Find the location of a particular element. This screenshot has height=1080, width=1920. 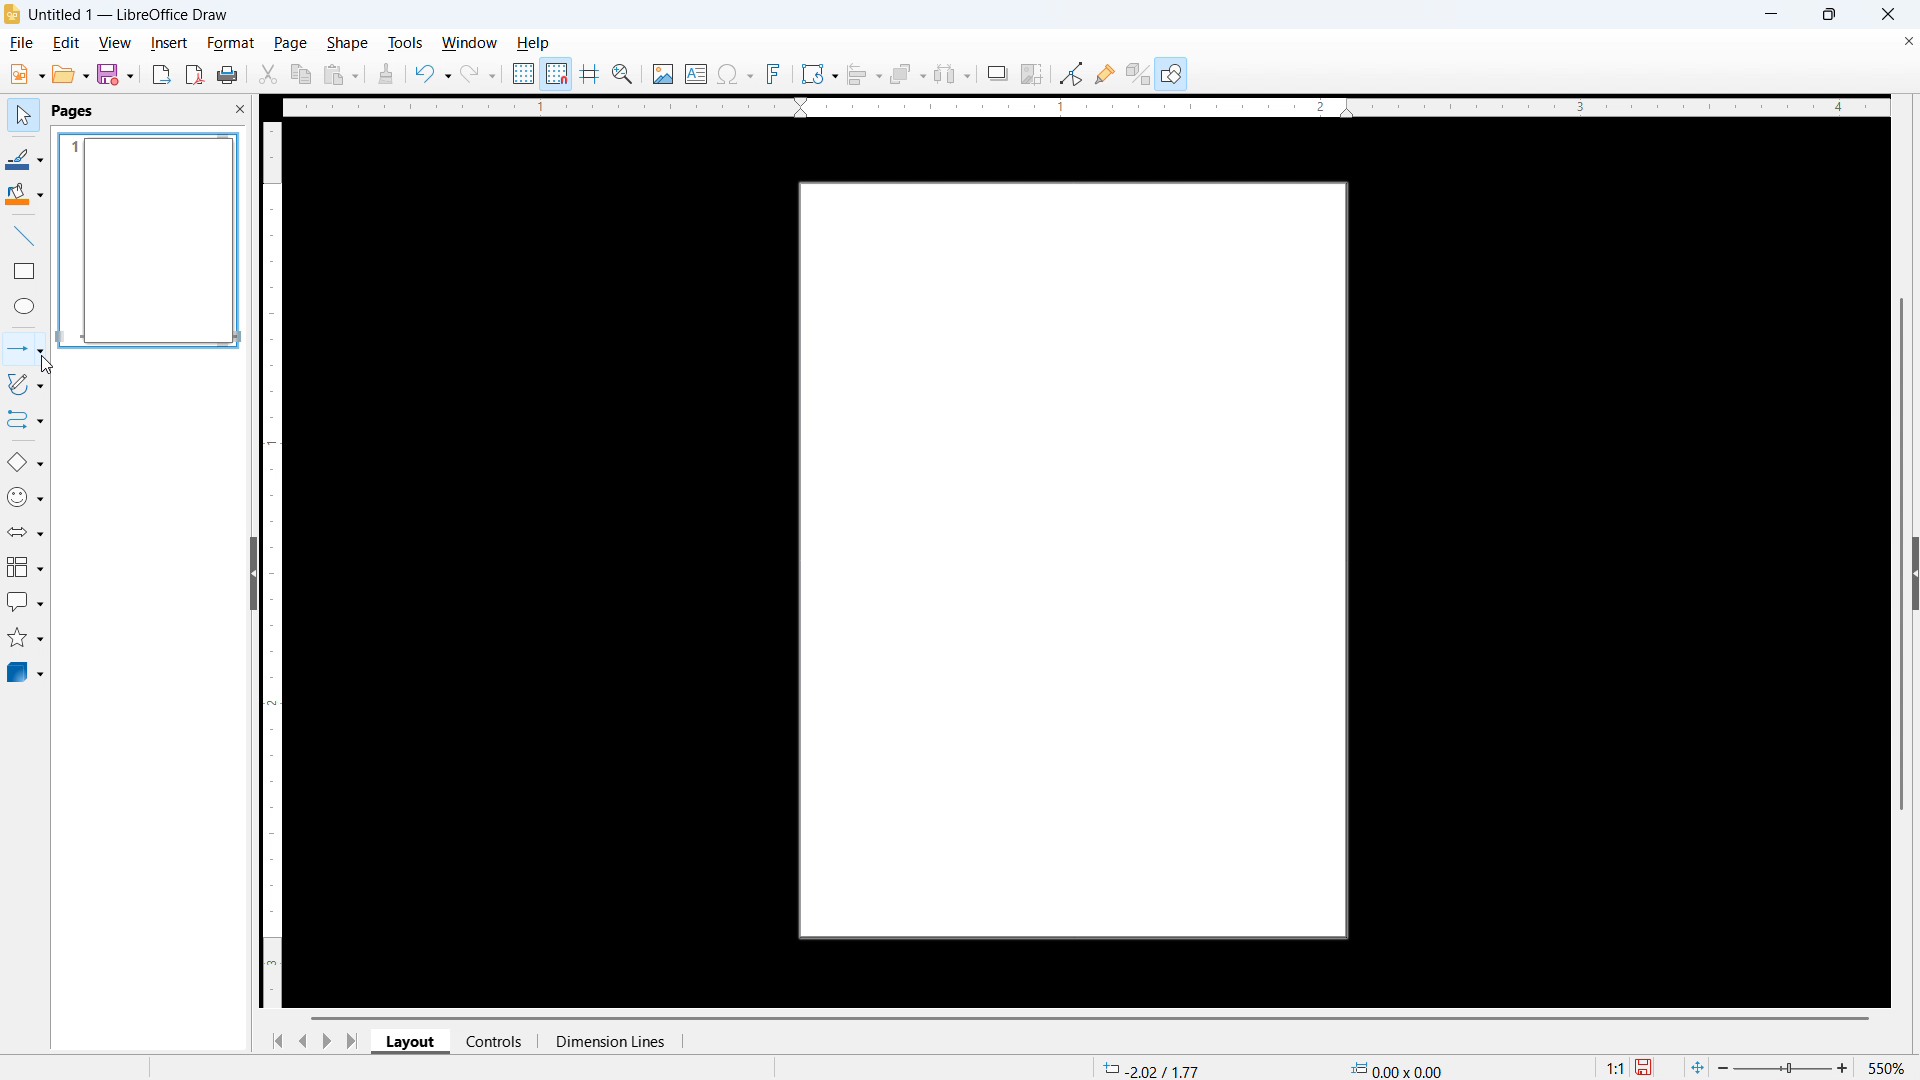

Copy  is located at coordinates (302, 74).